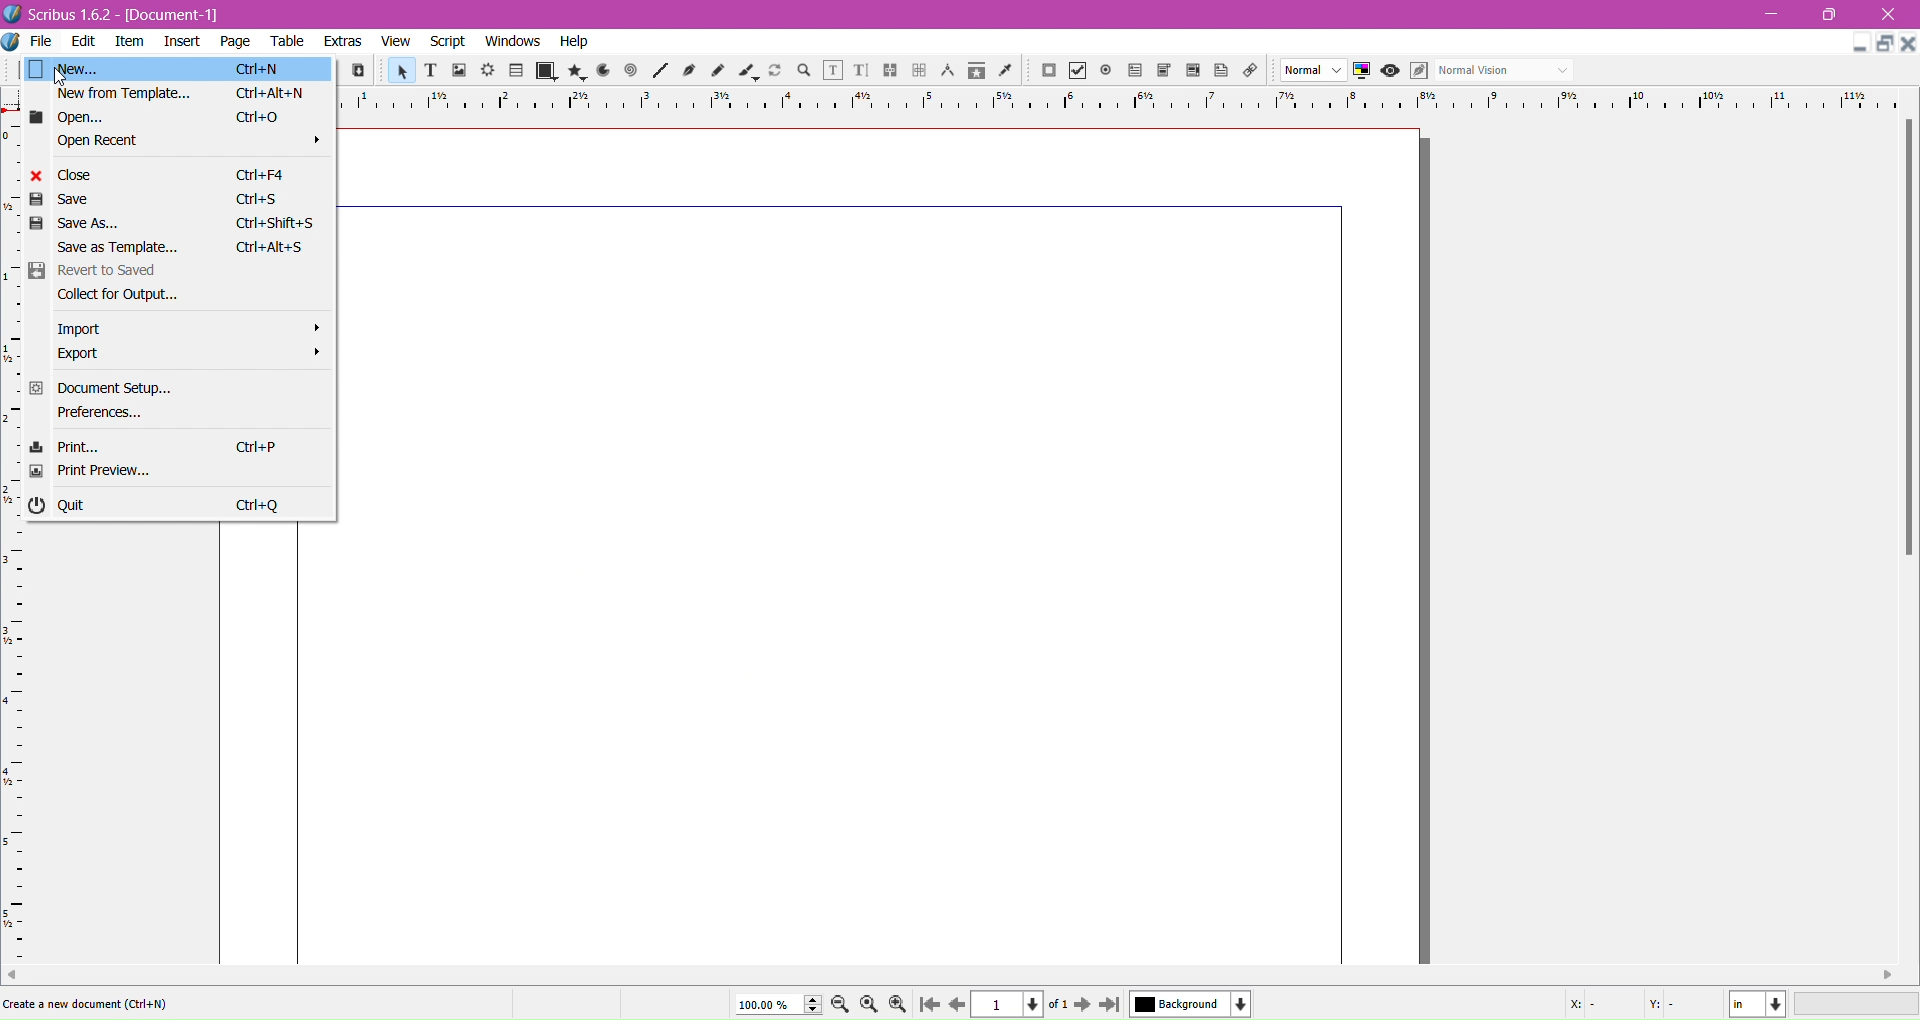 The image size is (1920, 1020). What do you see at coordinates (870, 1003) in the screenshot?
I see `zoom icon` at bounding box center [870, 1003].